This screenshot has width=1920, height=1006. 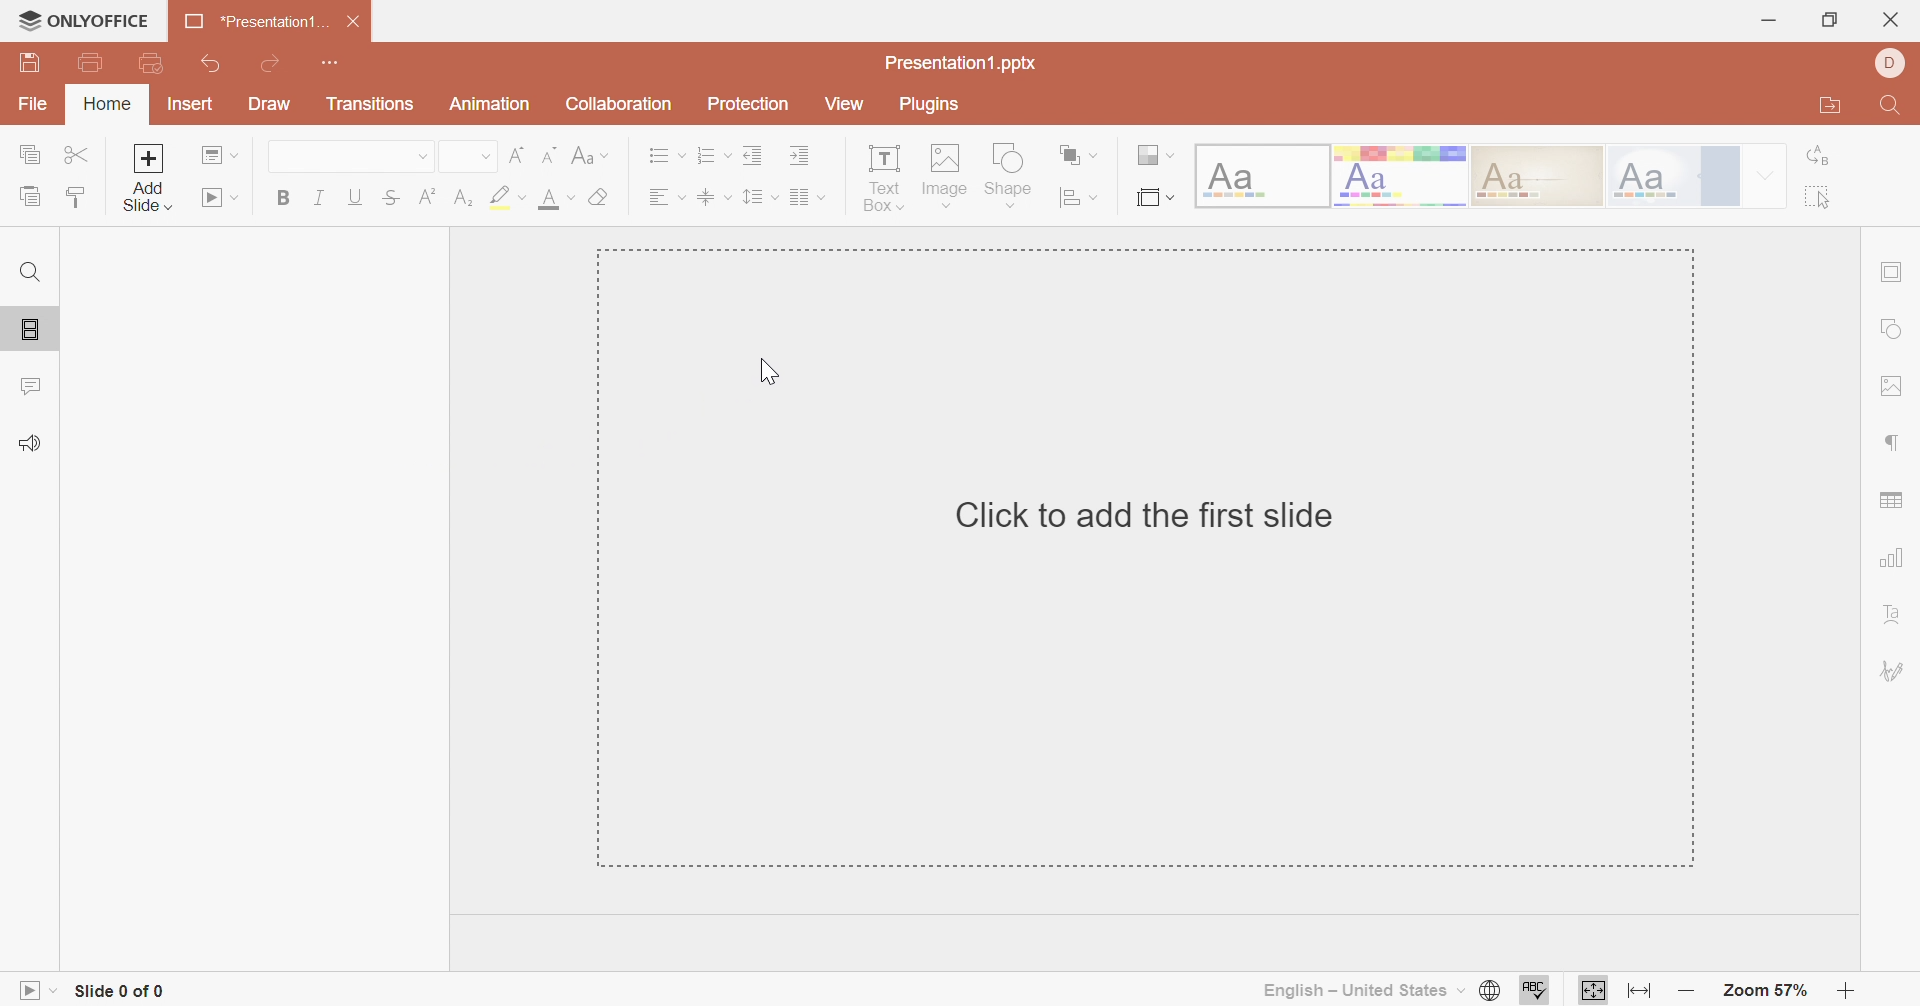 I want to click on Image, so click(x=943, y=177).